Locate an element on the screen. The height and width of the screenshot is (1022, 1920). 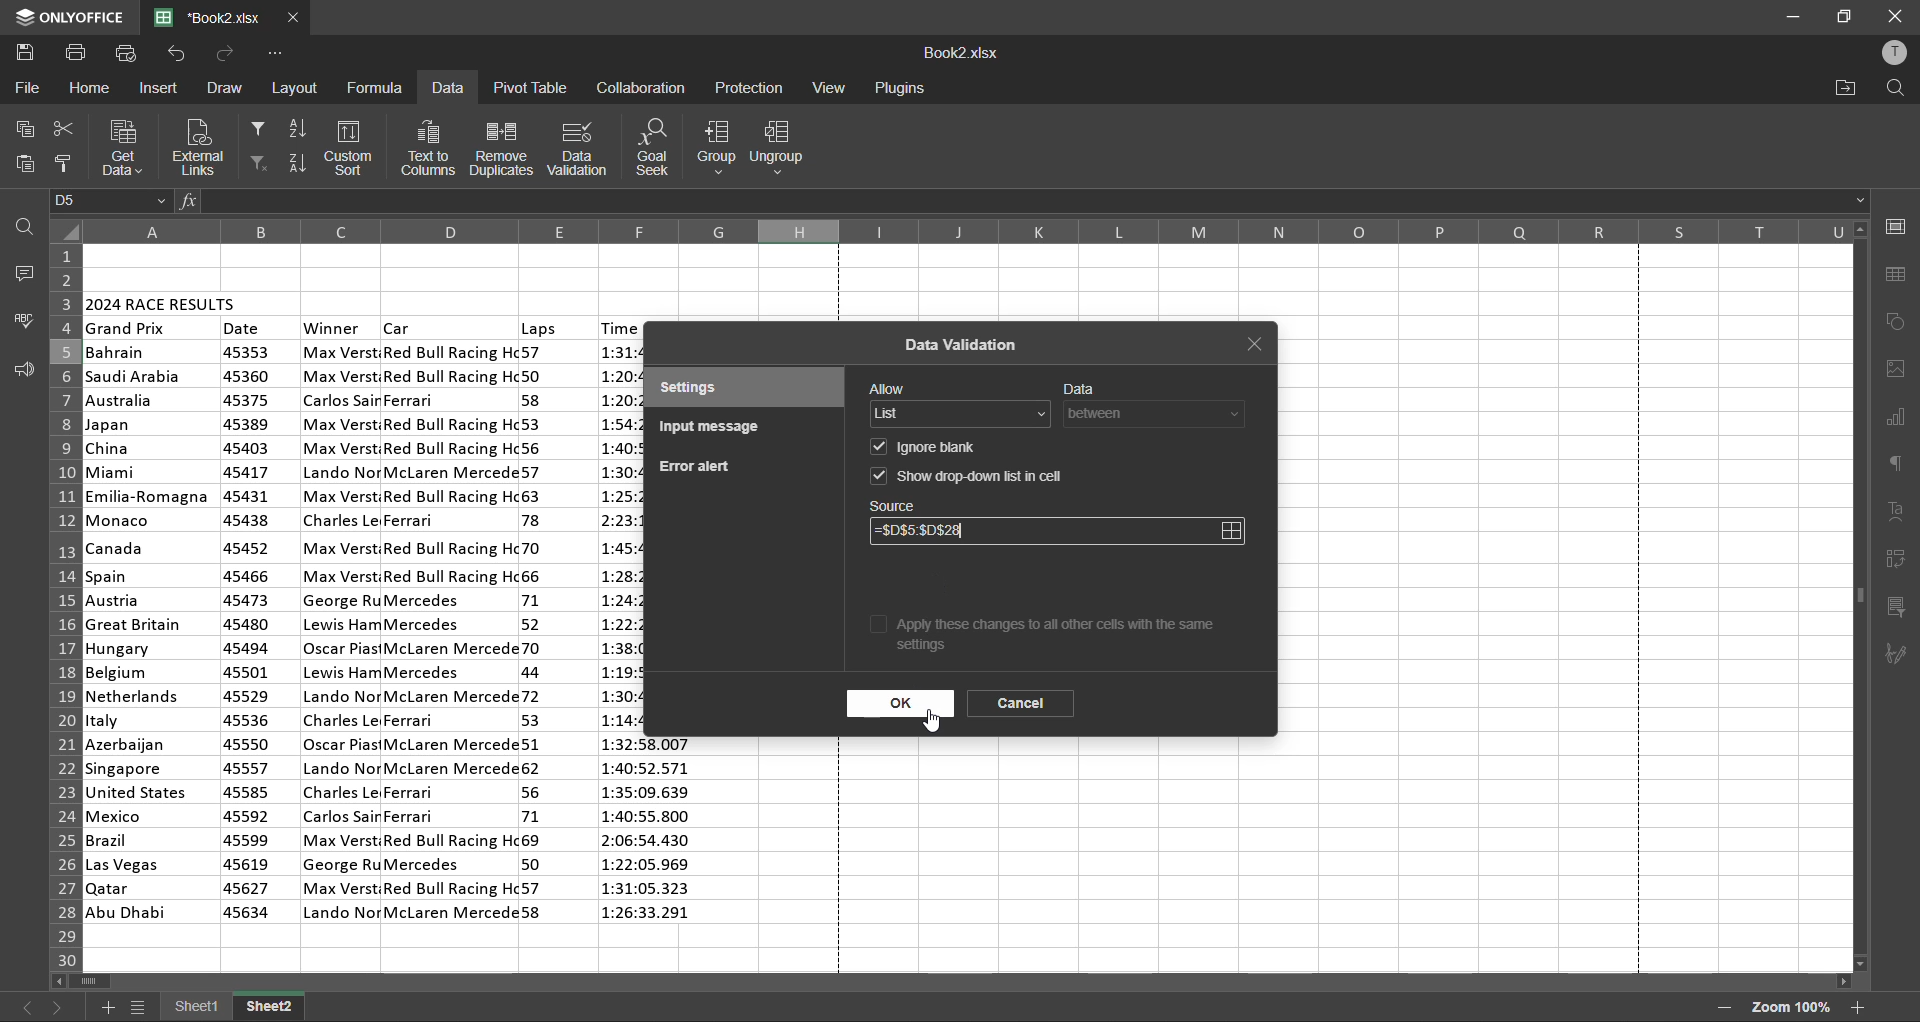
custom sort is located at coordinates (353, 148).